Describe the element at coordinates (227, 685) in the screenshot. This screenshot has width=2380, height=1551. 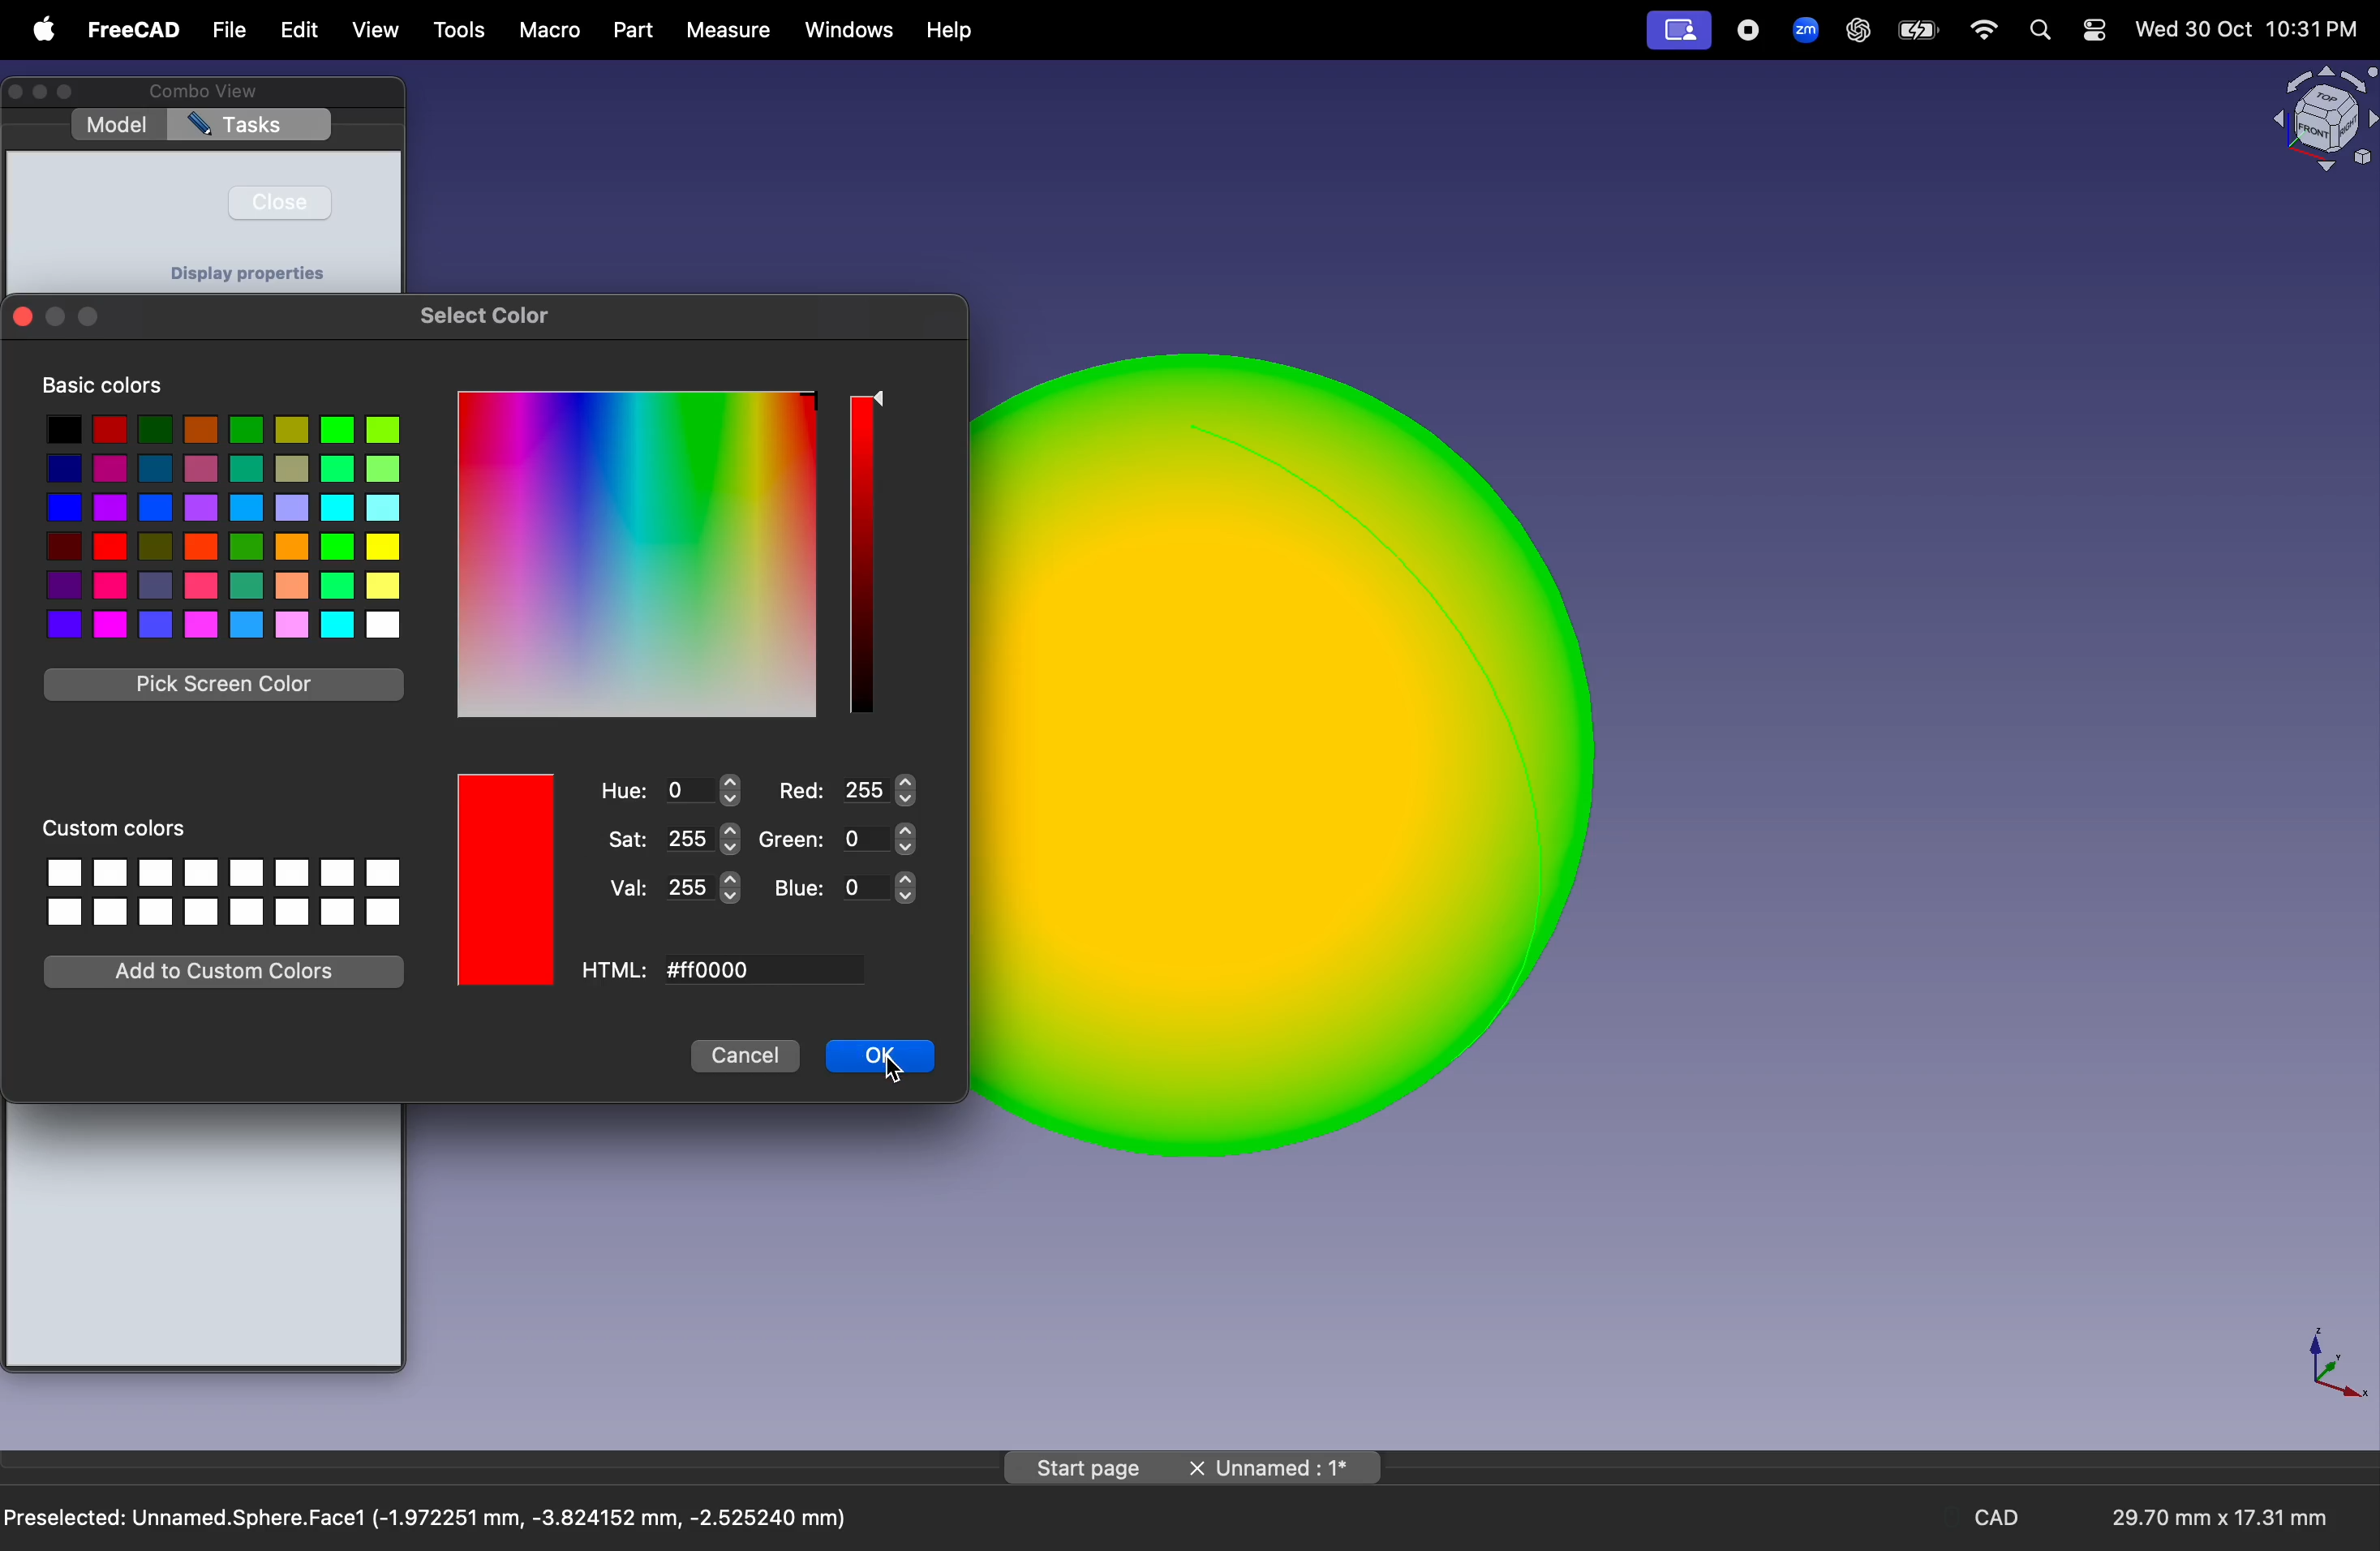
I see `pick screen color` at that location.